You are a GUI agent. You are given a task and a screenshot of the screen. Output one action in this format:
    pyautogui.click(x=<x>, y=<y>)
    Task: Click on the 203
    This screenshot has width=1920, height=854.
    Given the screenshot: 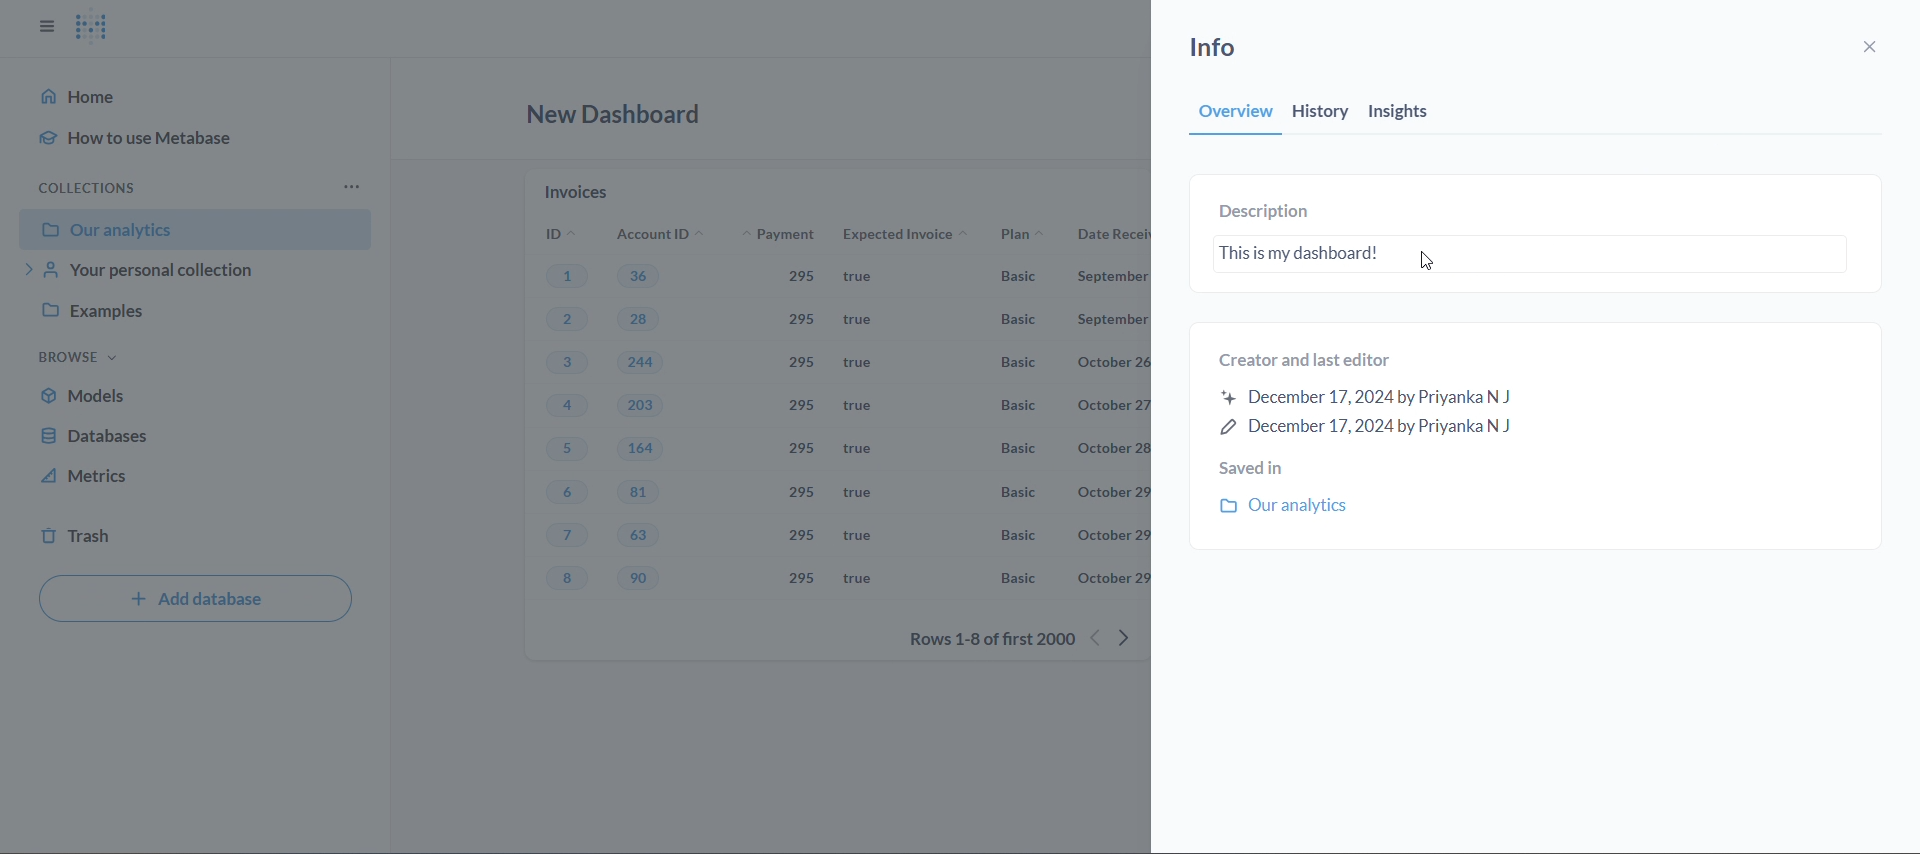 What is the action you would take?
    pyautogui.click(x=644, y=407)
    